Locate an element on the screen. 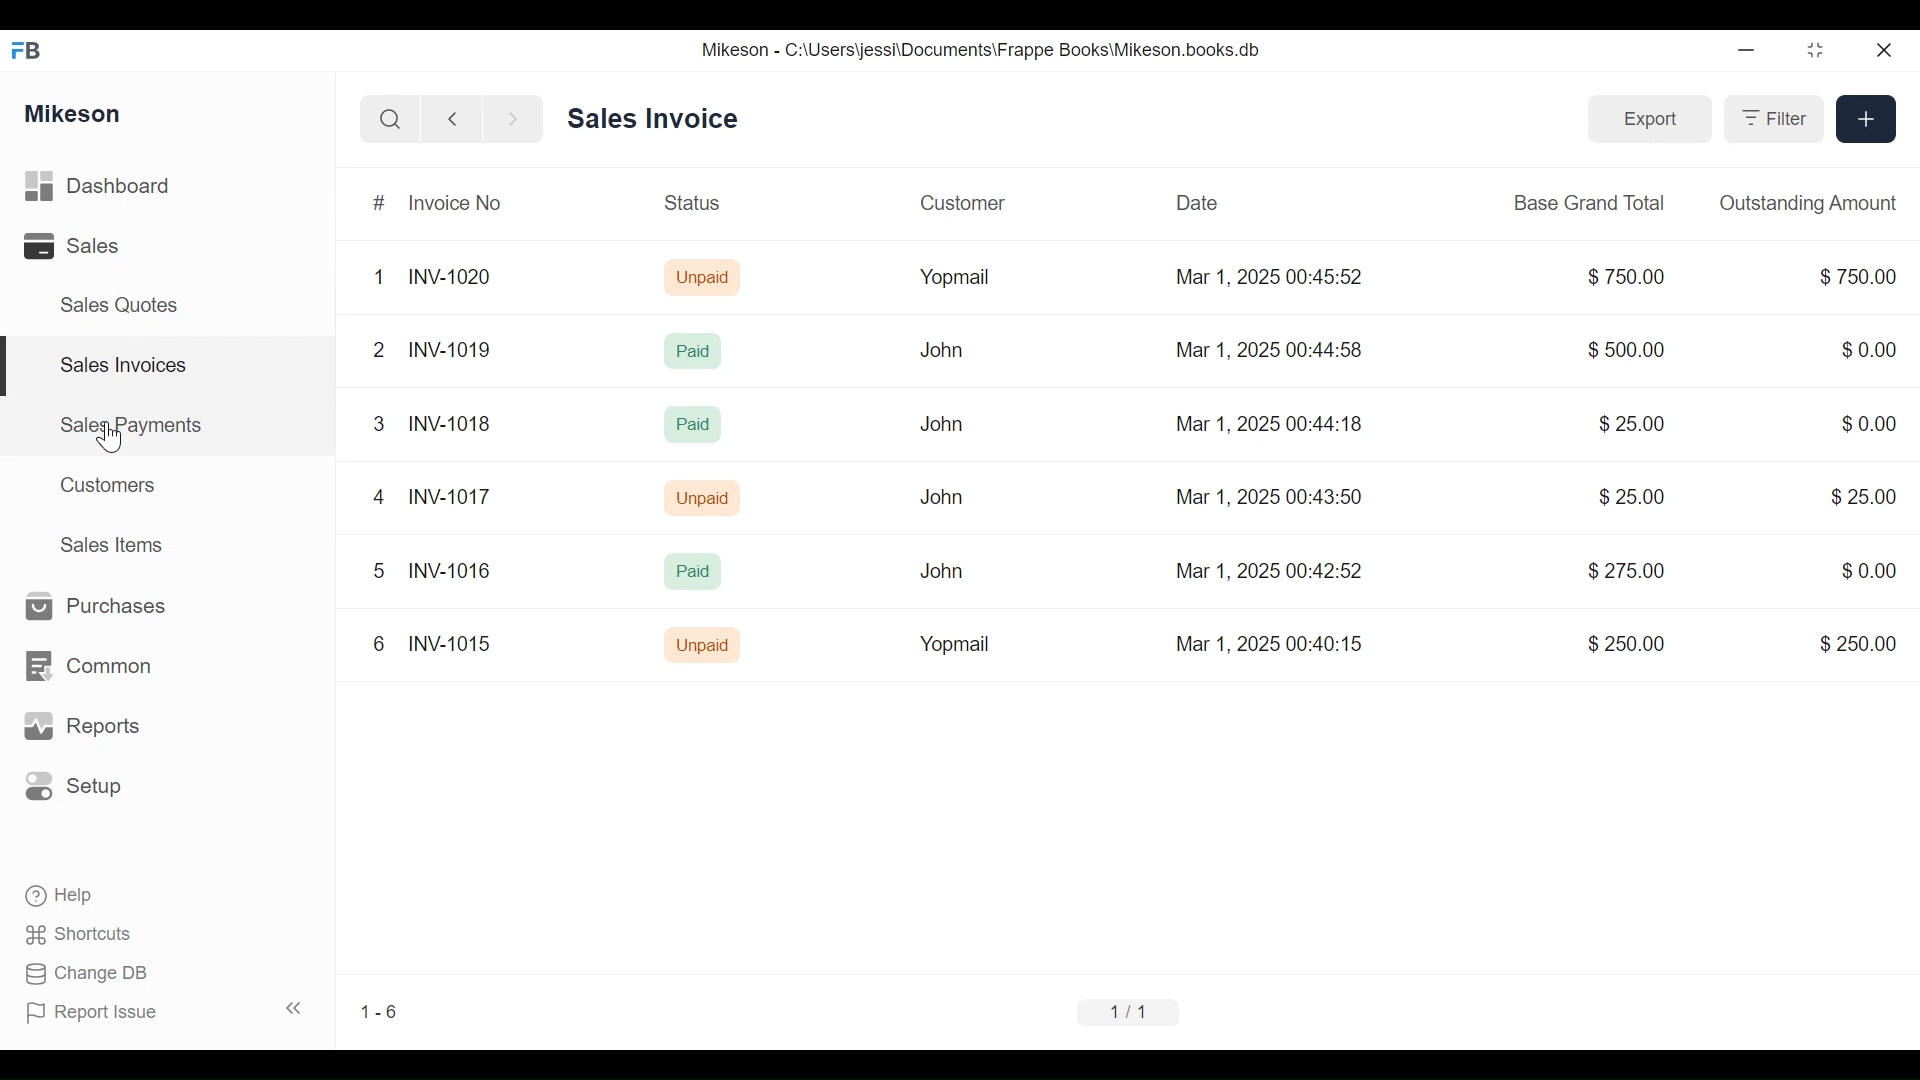 The image size is (1920, 1080). $275.00 is located at coordinates (1628, 572).